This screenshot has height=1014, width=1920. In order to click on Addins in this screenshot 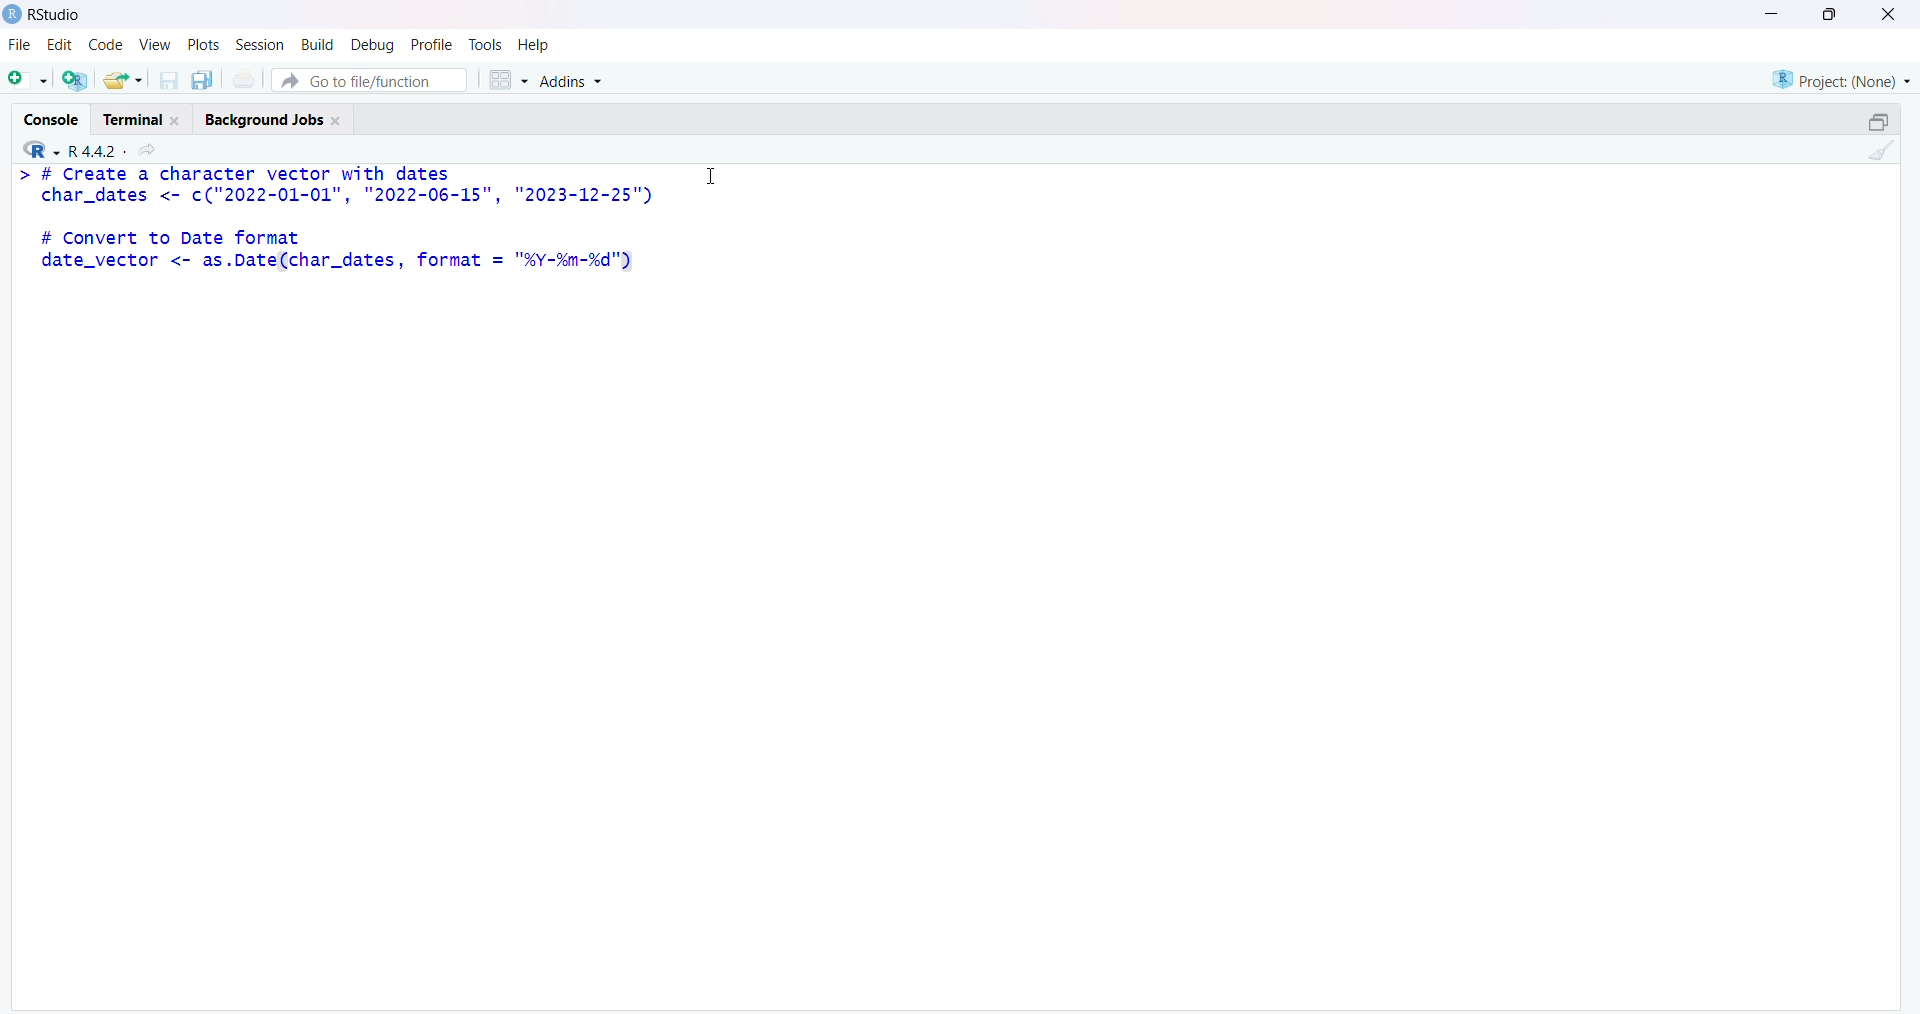, I will do `click(576, 82)`.